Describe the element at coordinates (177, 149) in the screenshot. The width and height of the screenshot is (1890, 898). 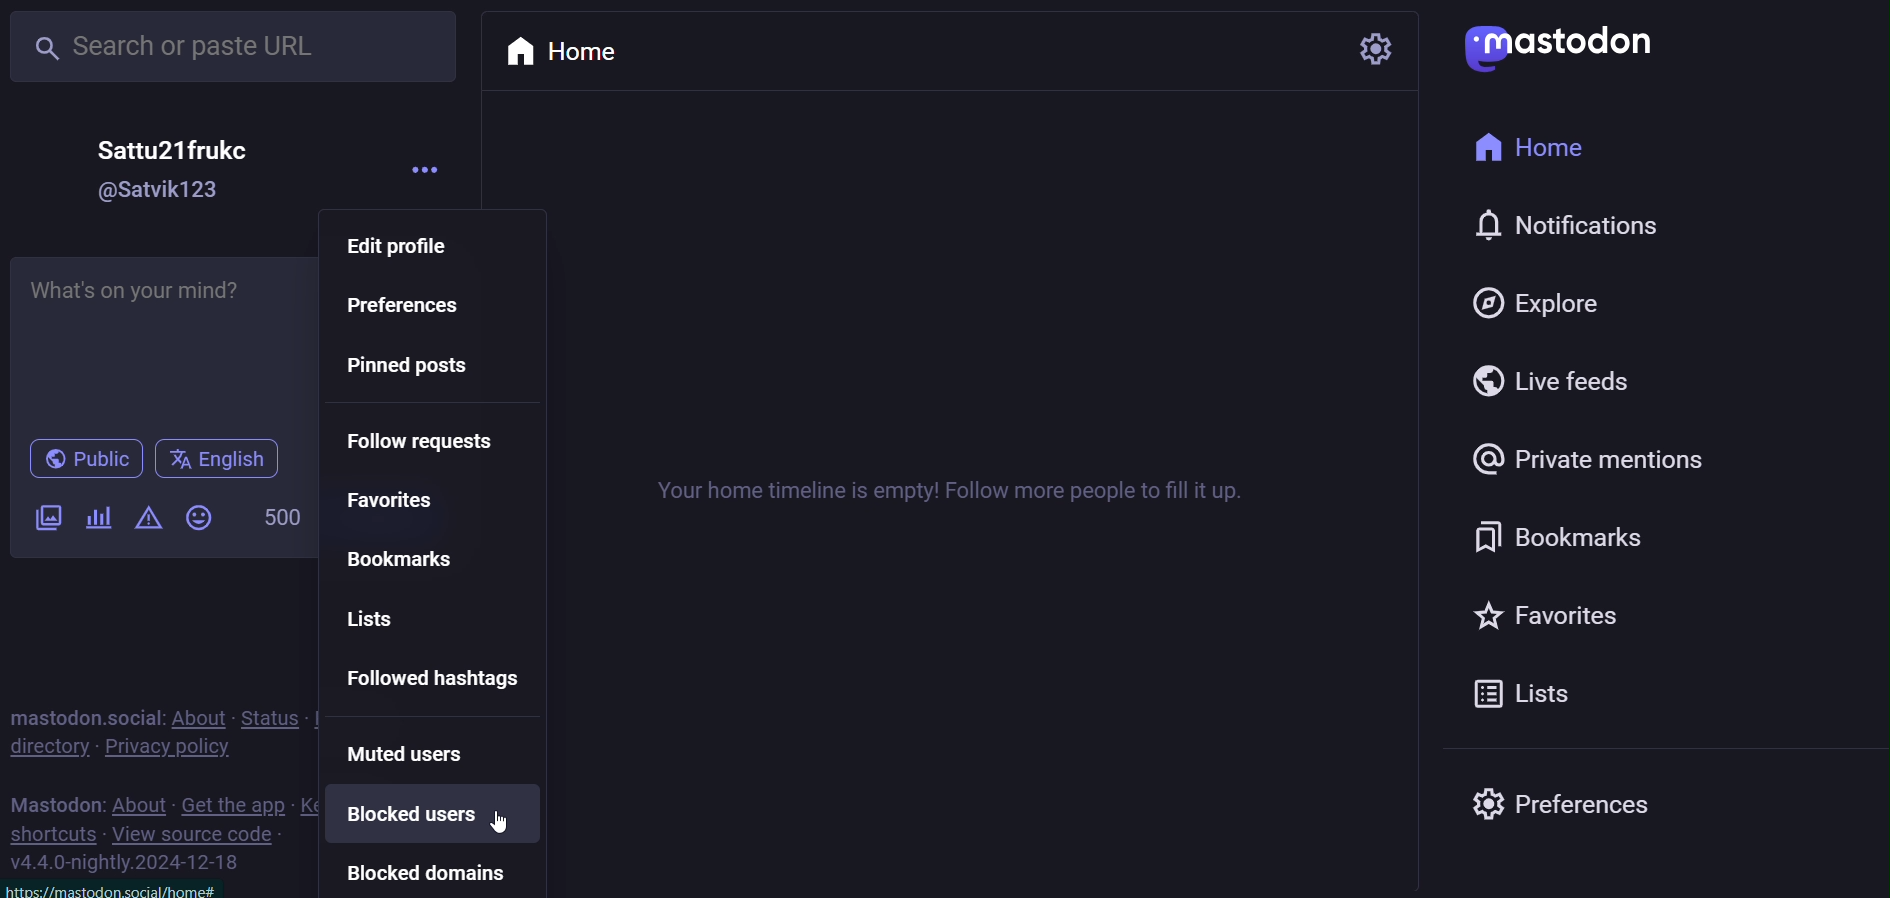
I see `Sattu21fruke` at that location.